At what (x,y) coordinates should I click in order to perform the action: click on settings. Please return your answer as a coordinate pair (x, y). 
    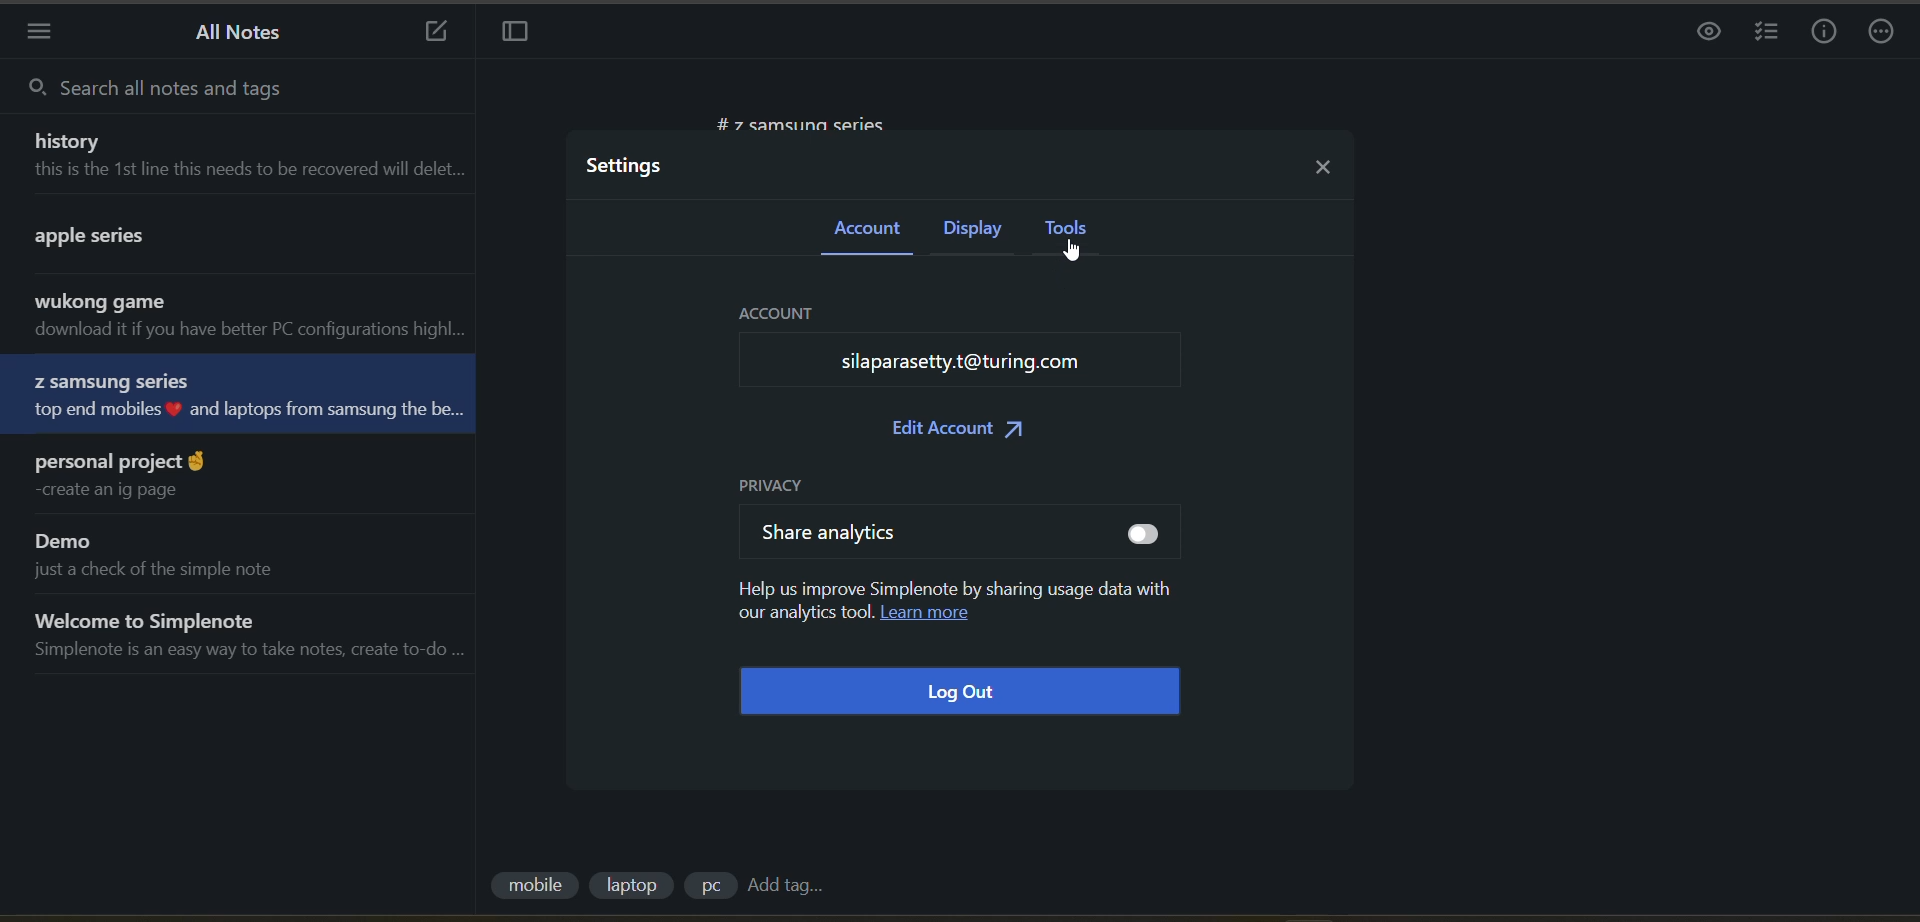
    Looking at the image, I should click on (628, 166).